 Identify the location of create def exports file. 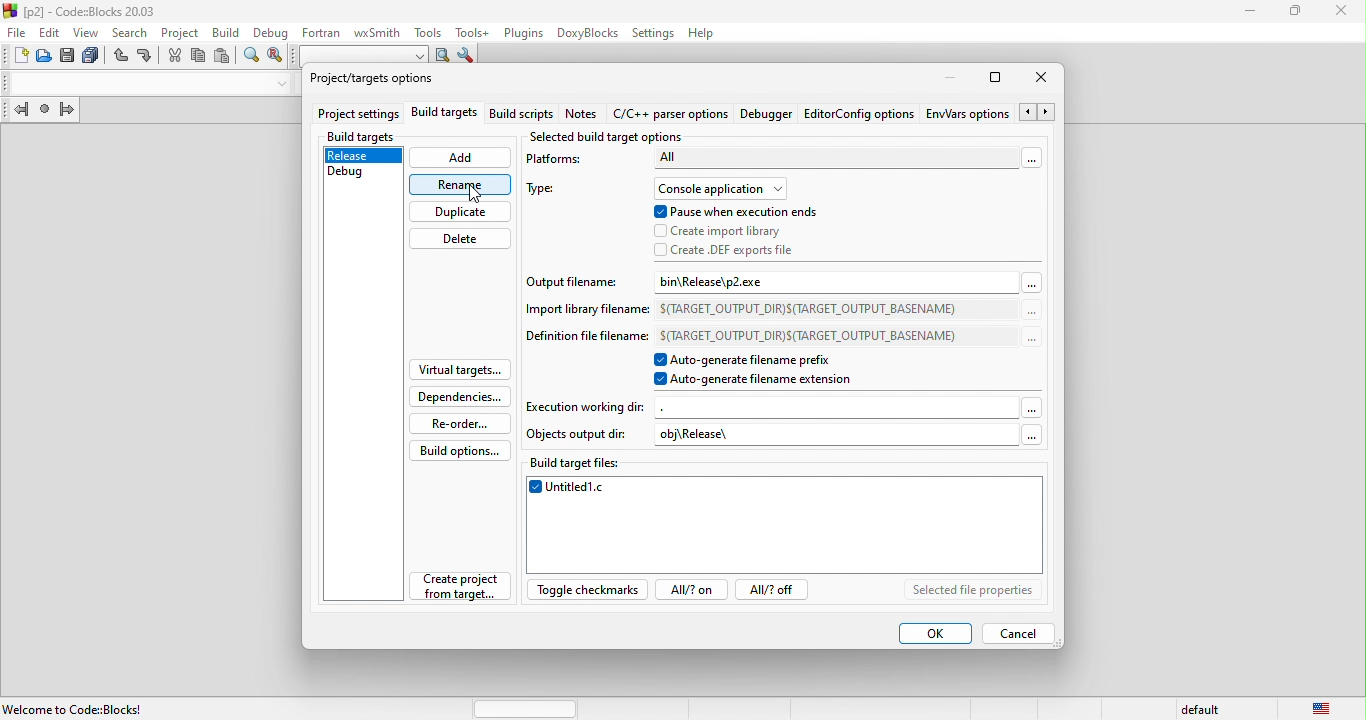
(742, 250).